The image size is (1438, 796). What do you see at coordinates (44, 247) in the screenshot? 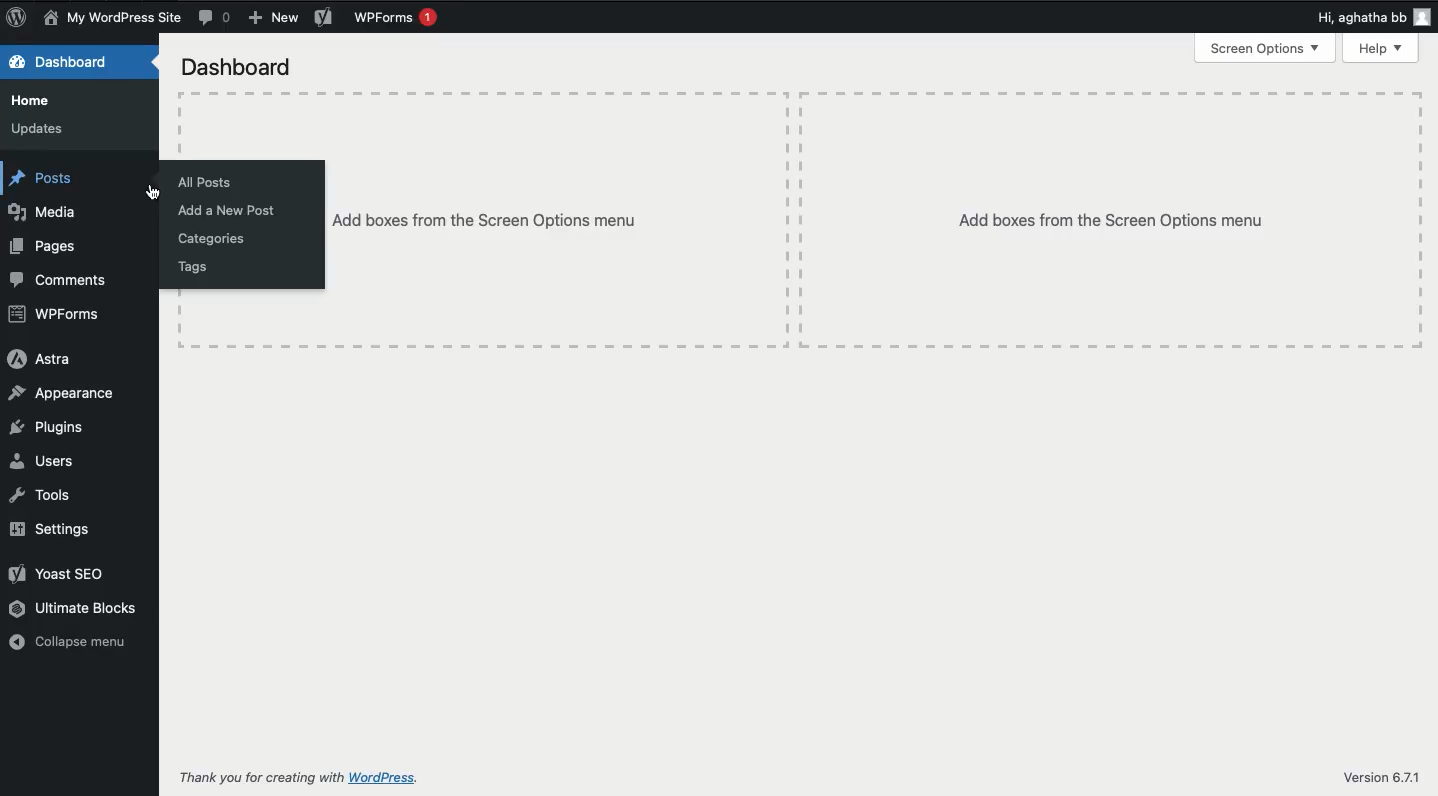
I see `Pages` at bounding box center [44, 247].